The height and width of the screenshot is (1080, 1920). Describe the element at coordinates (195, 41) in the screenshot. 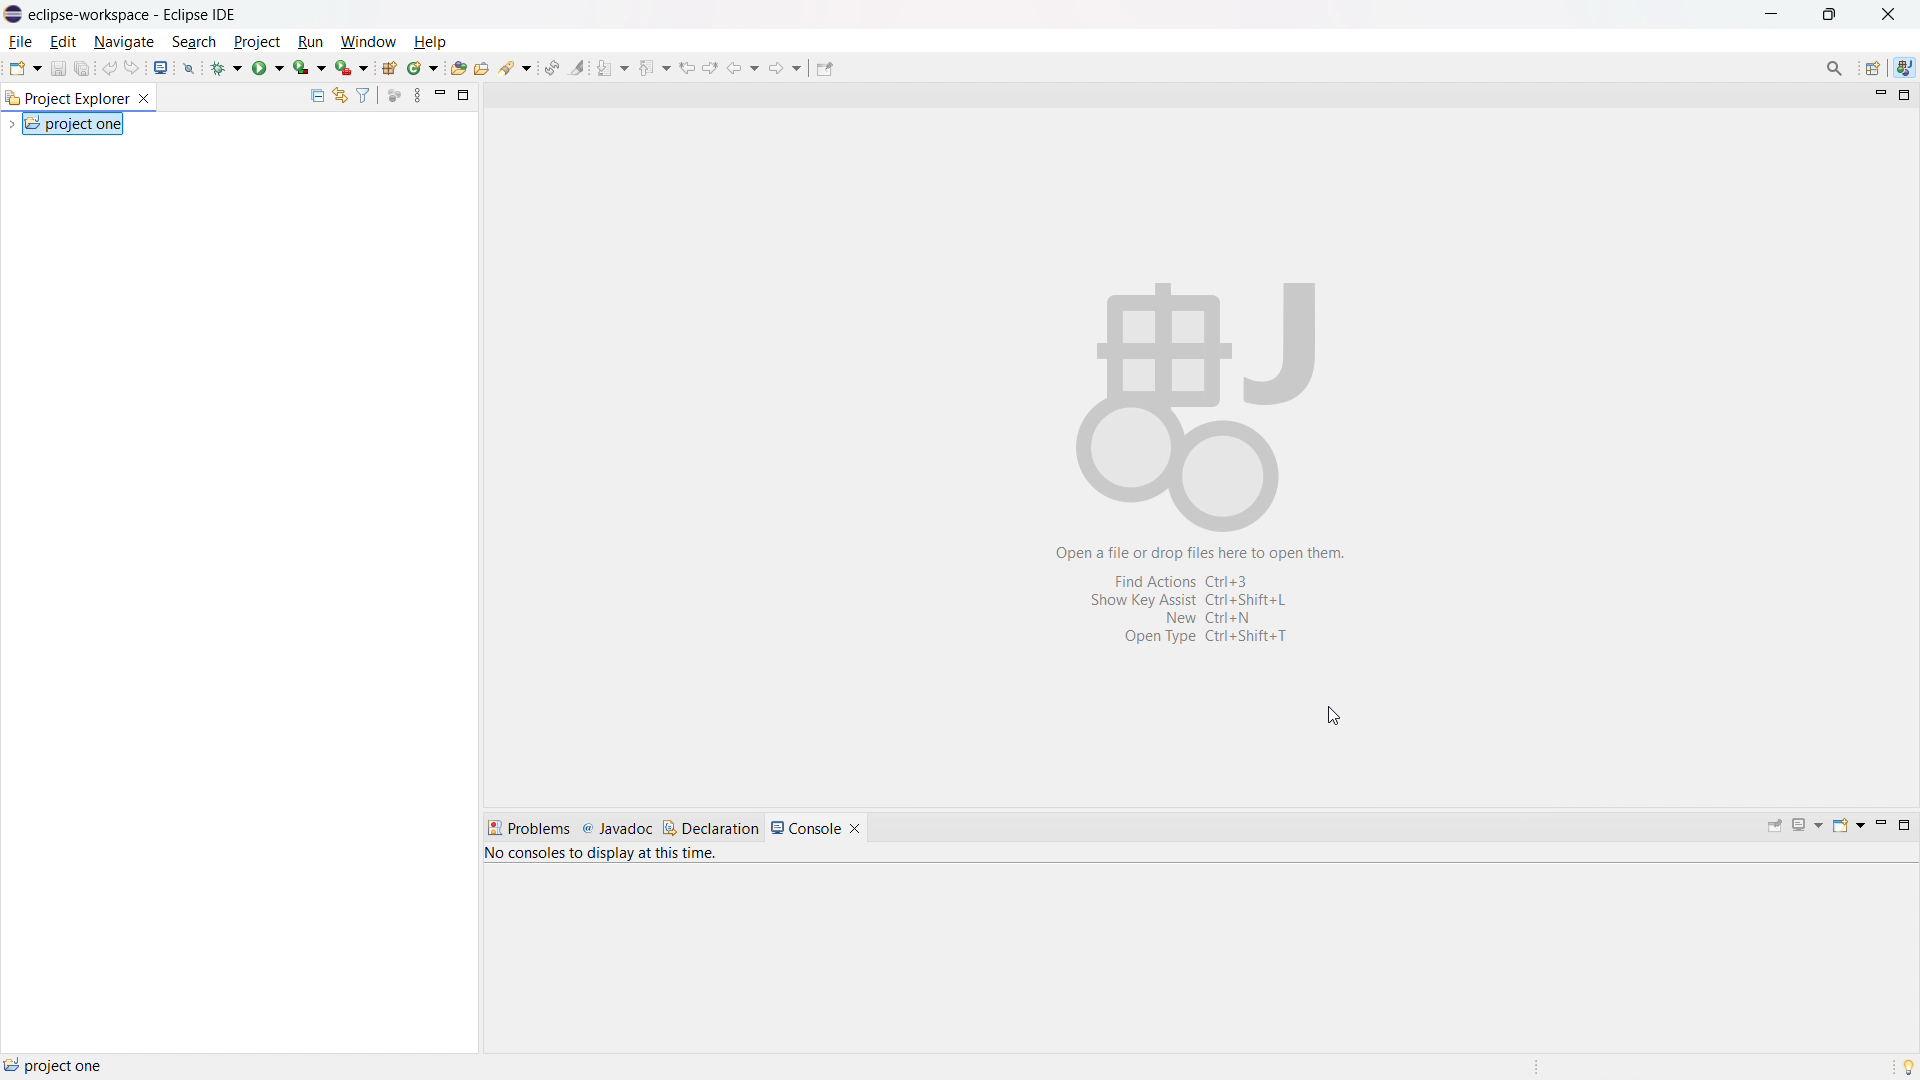

I see `search` at that location.